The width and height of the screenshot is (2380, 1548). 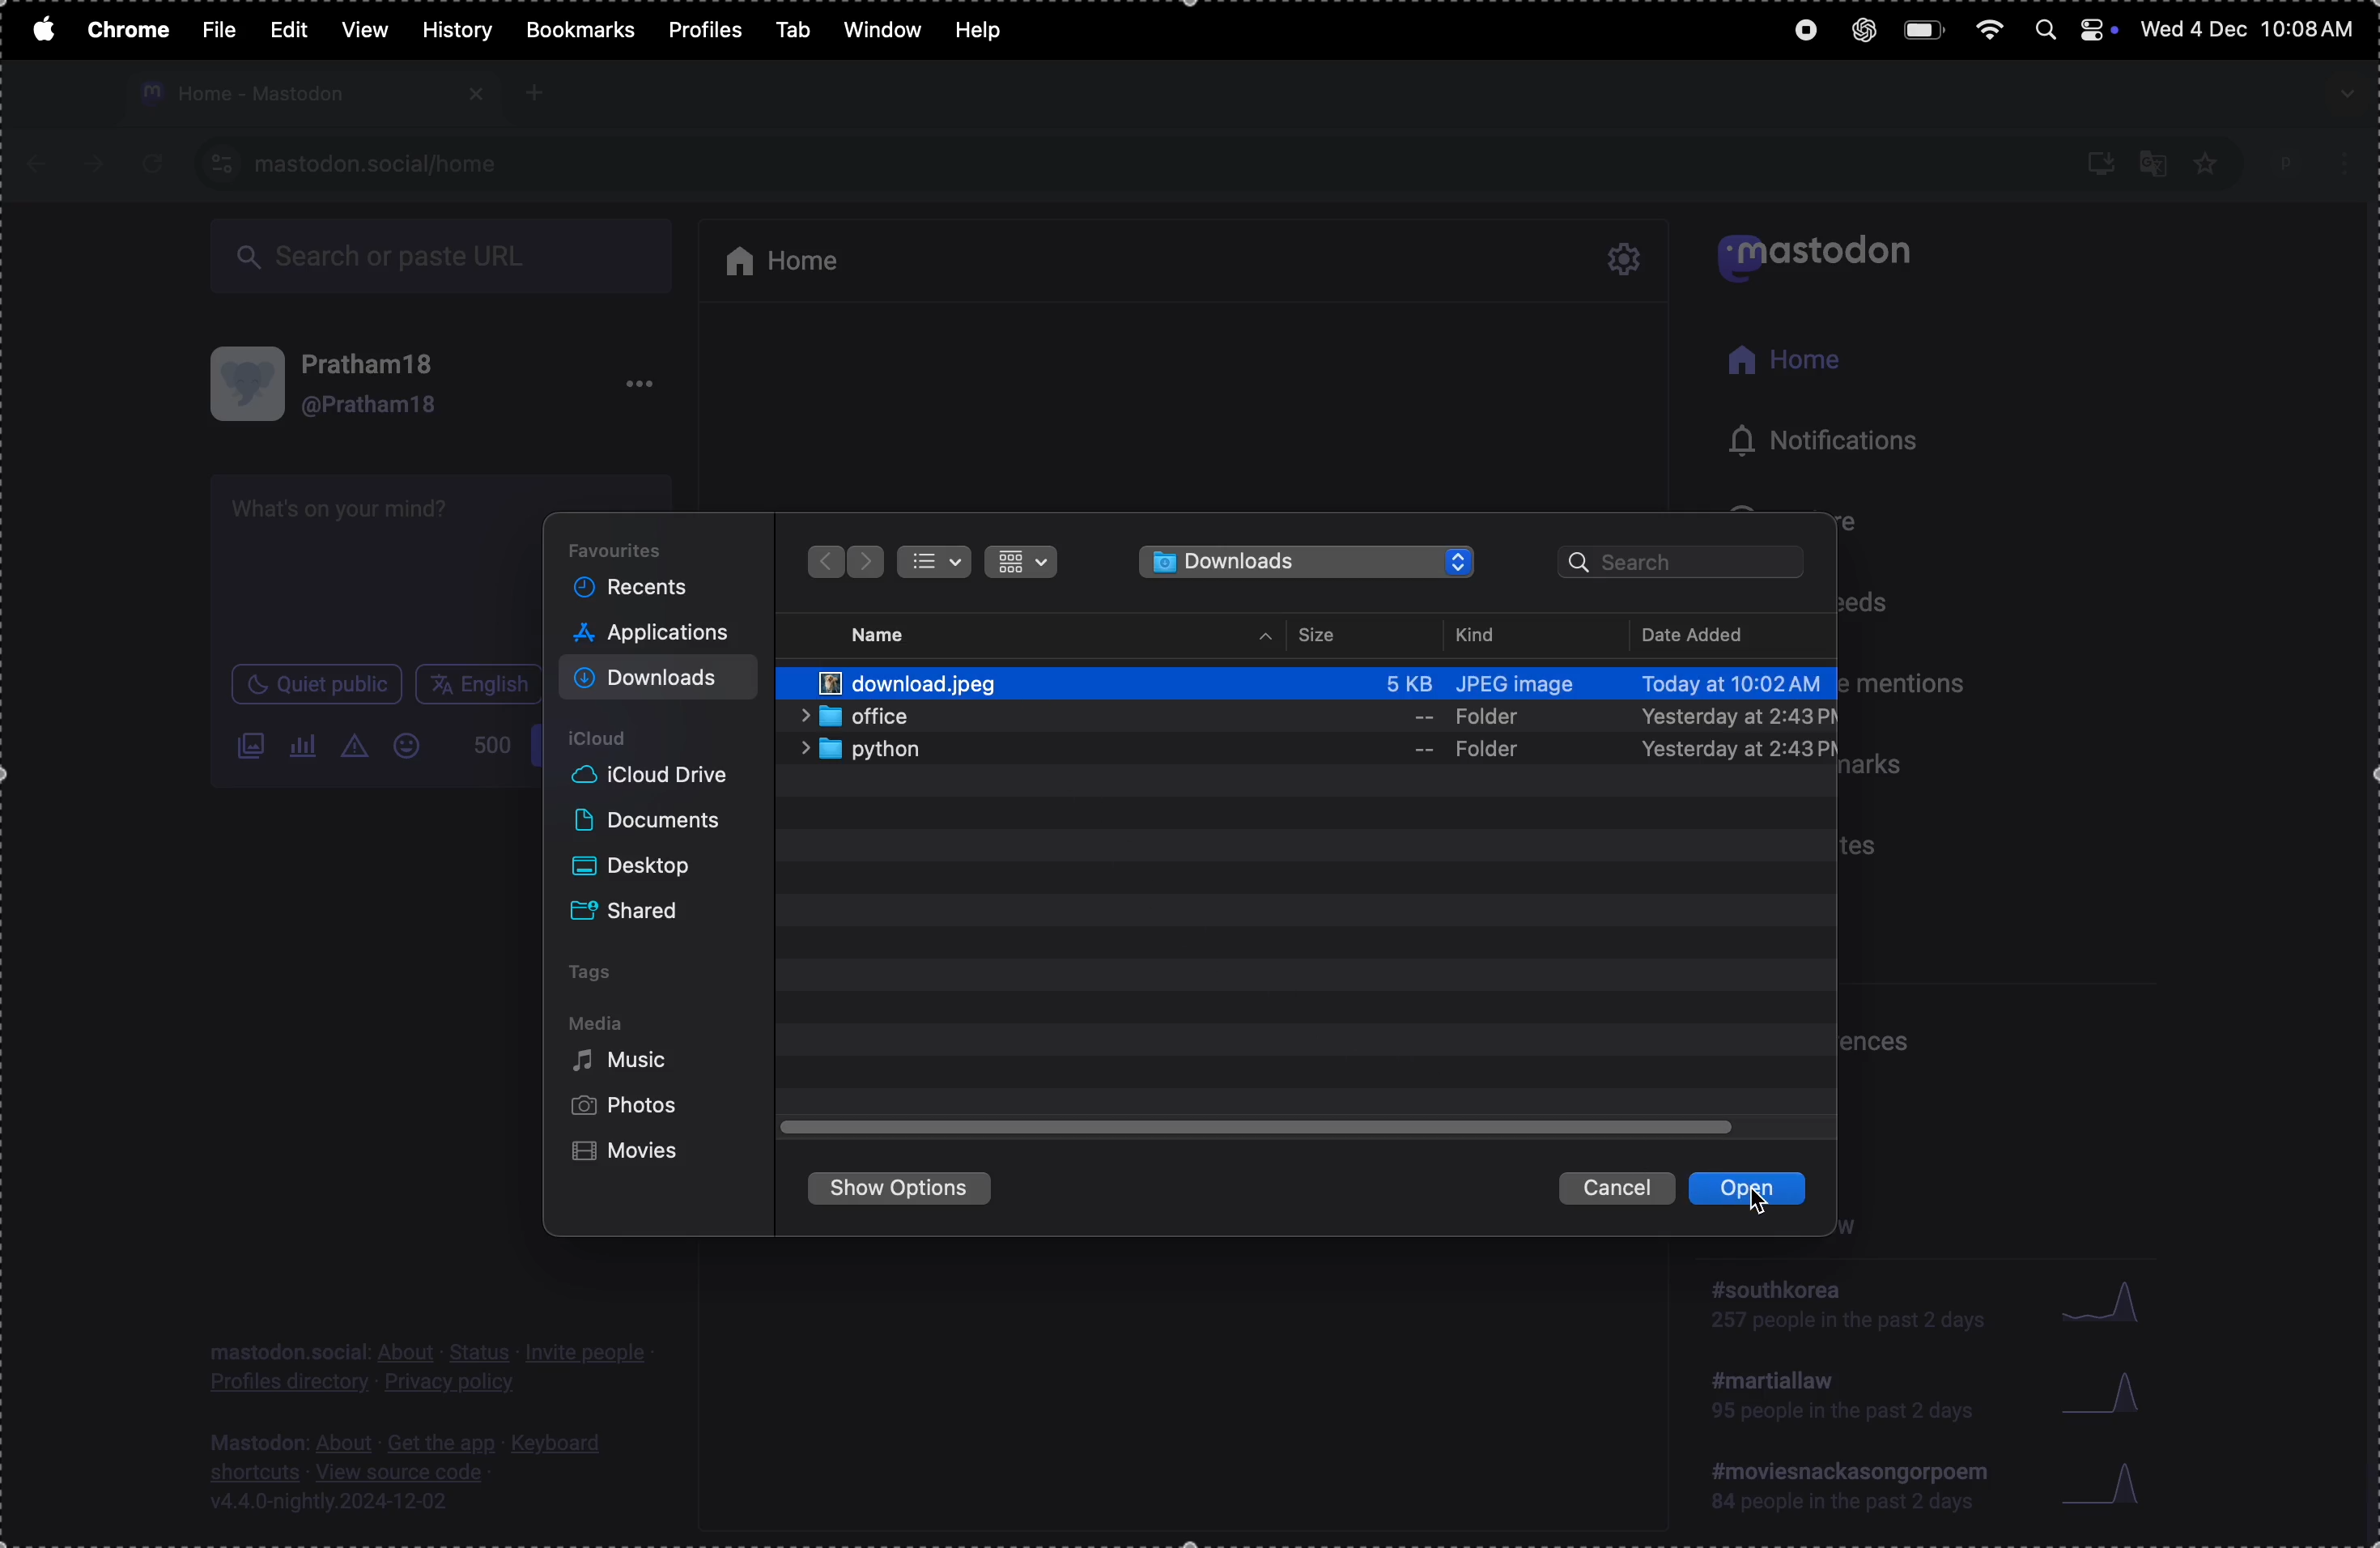 What do you see at coordinates (2098, 161) in the screenshot?
I see `install mastdom` at bounding box center [2098, 161].